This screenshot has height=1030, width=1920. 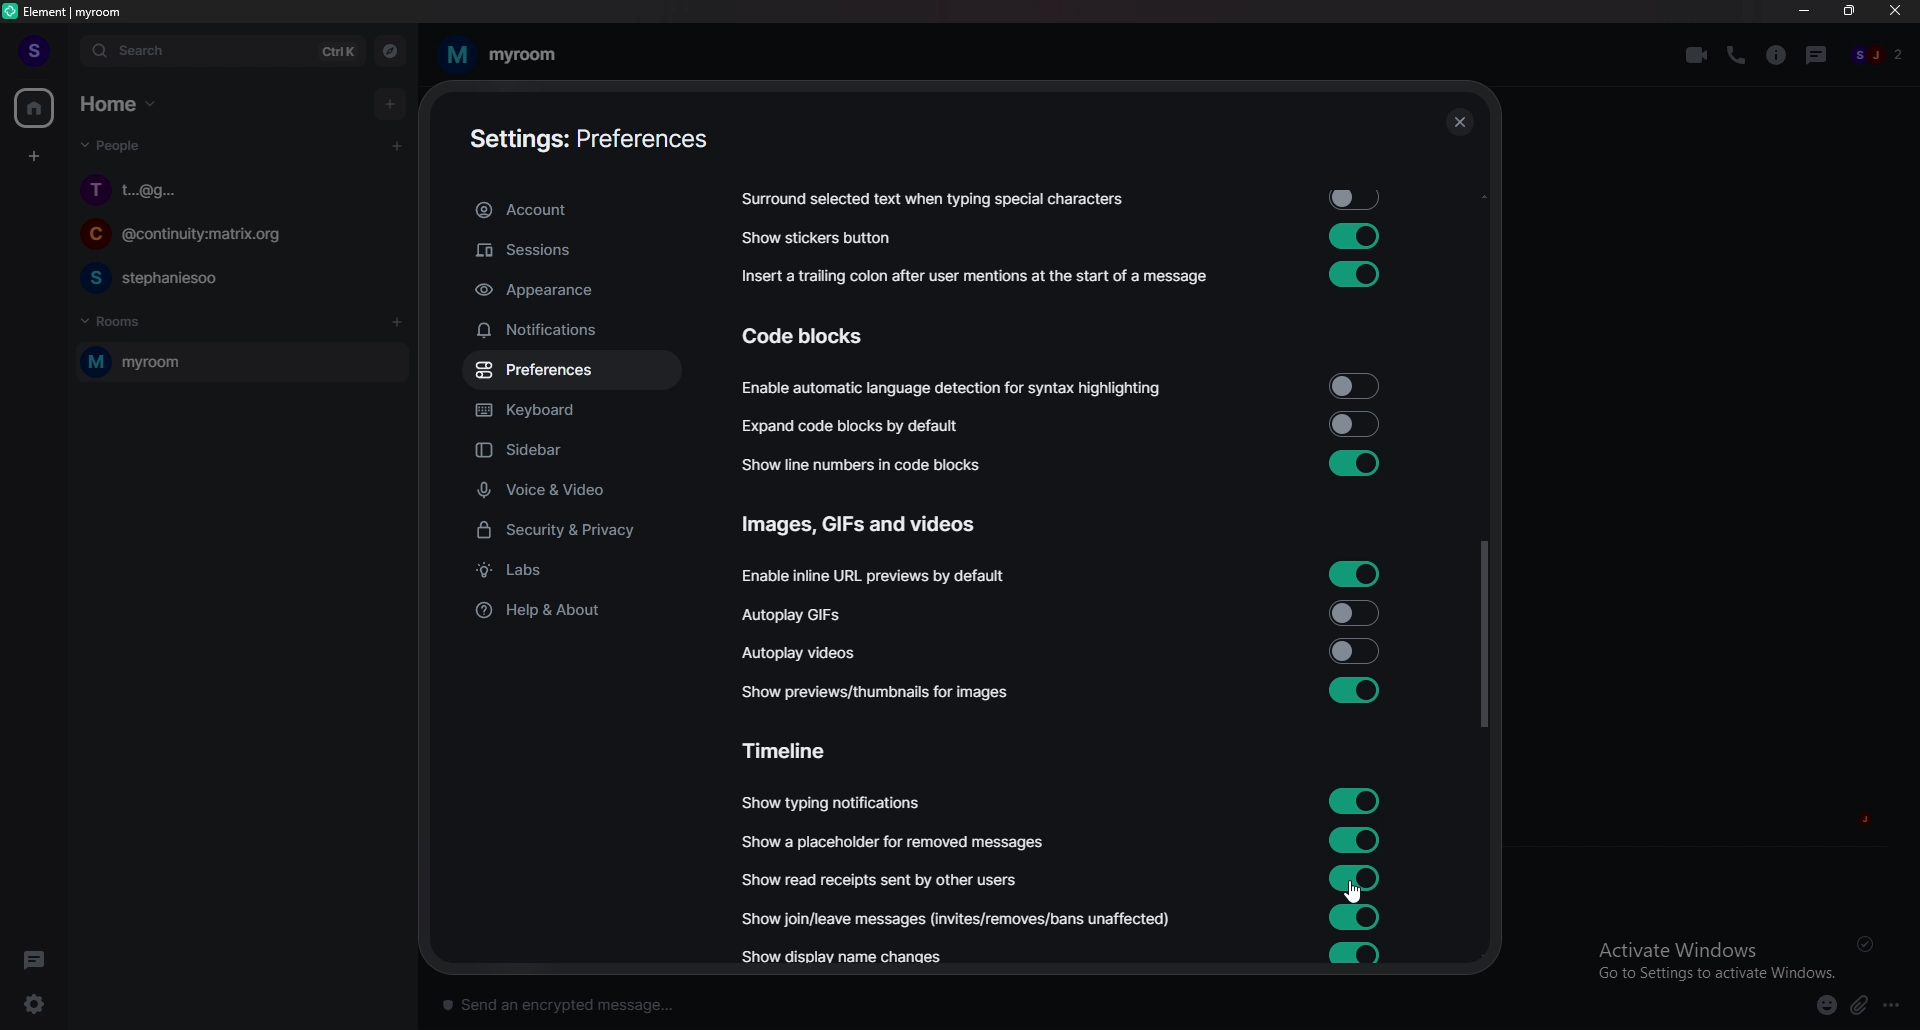 What do you see at coordinates (1863, 1006) in the screenshot?
I see `attachments` at bounding box center [1863, 1006].